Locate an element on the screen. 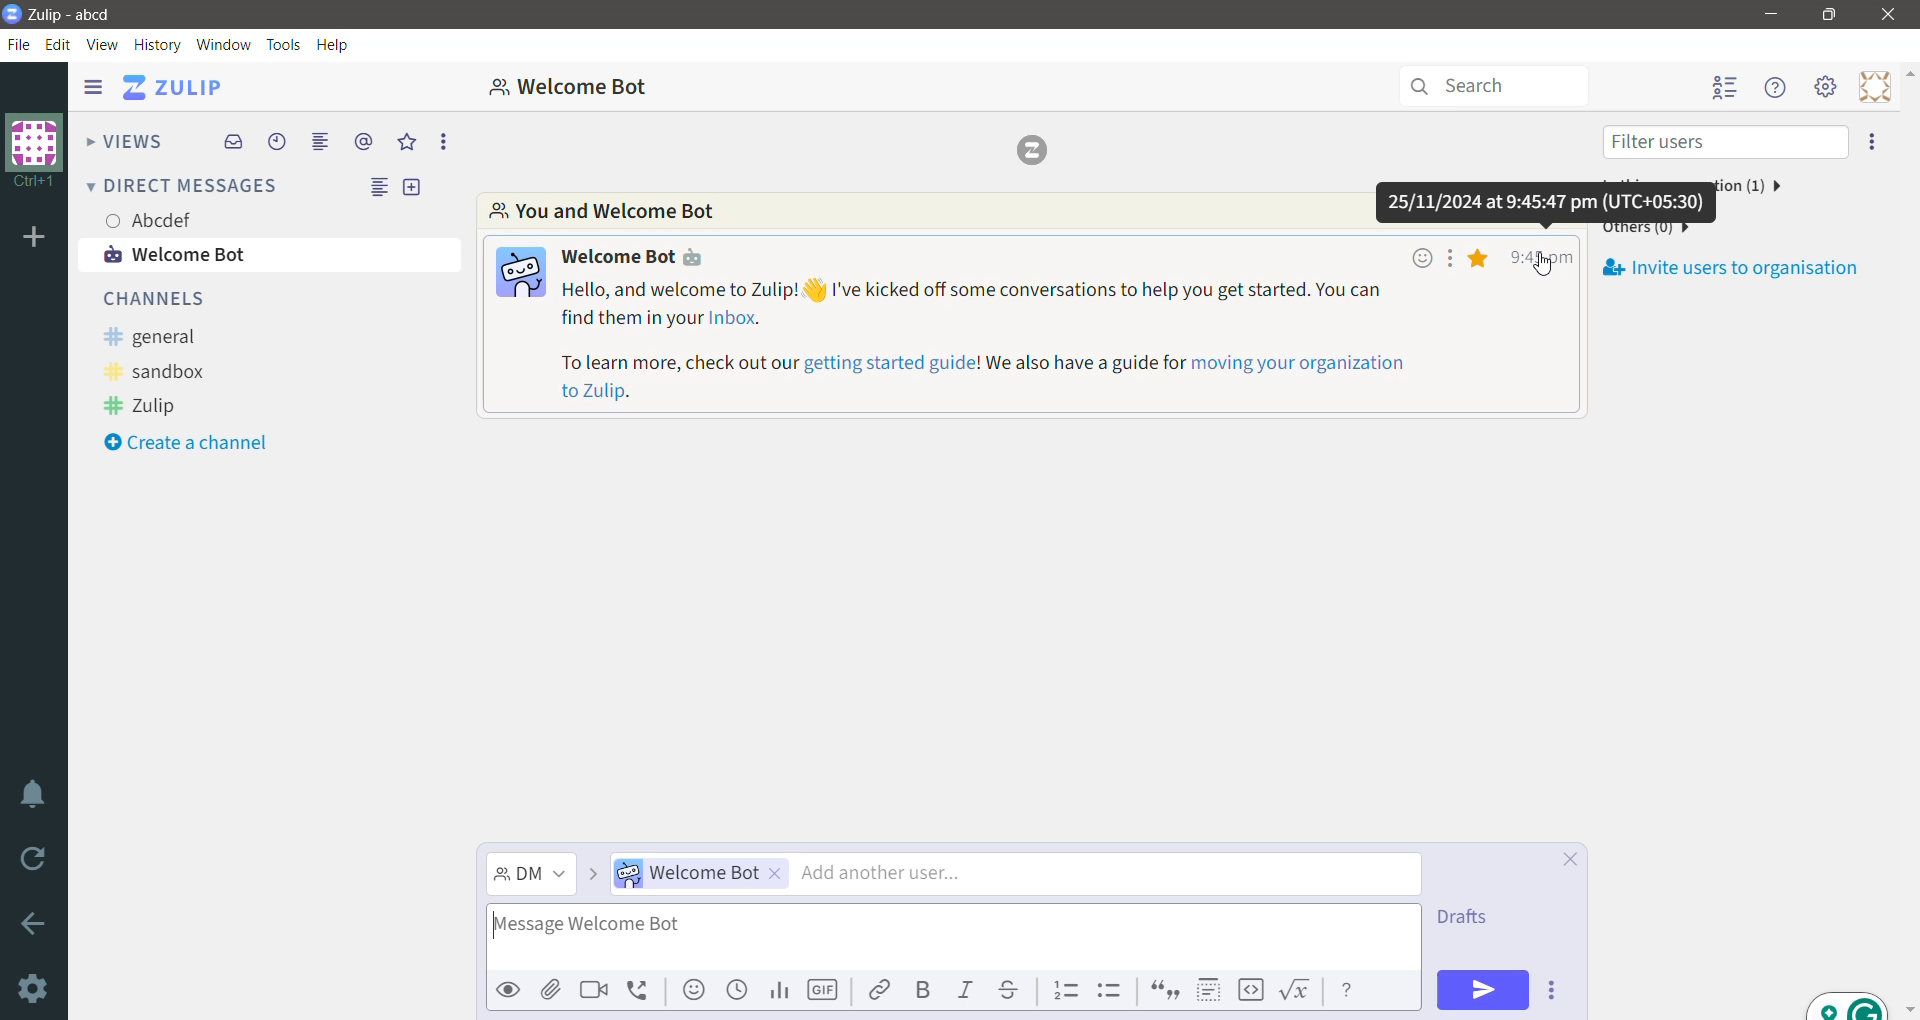 Image resolution: width=1920 pixels, height=1020 pixels. Personal Menu is located at coordinates (1871, 87).